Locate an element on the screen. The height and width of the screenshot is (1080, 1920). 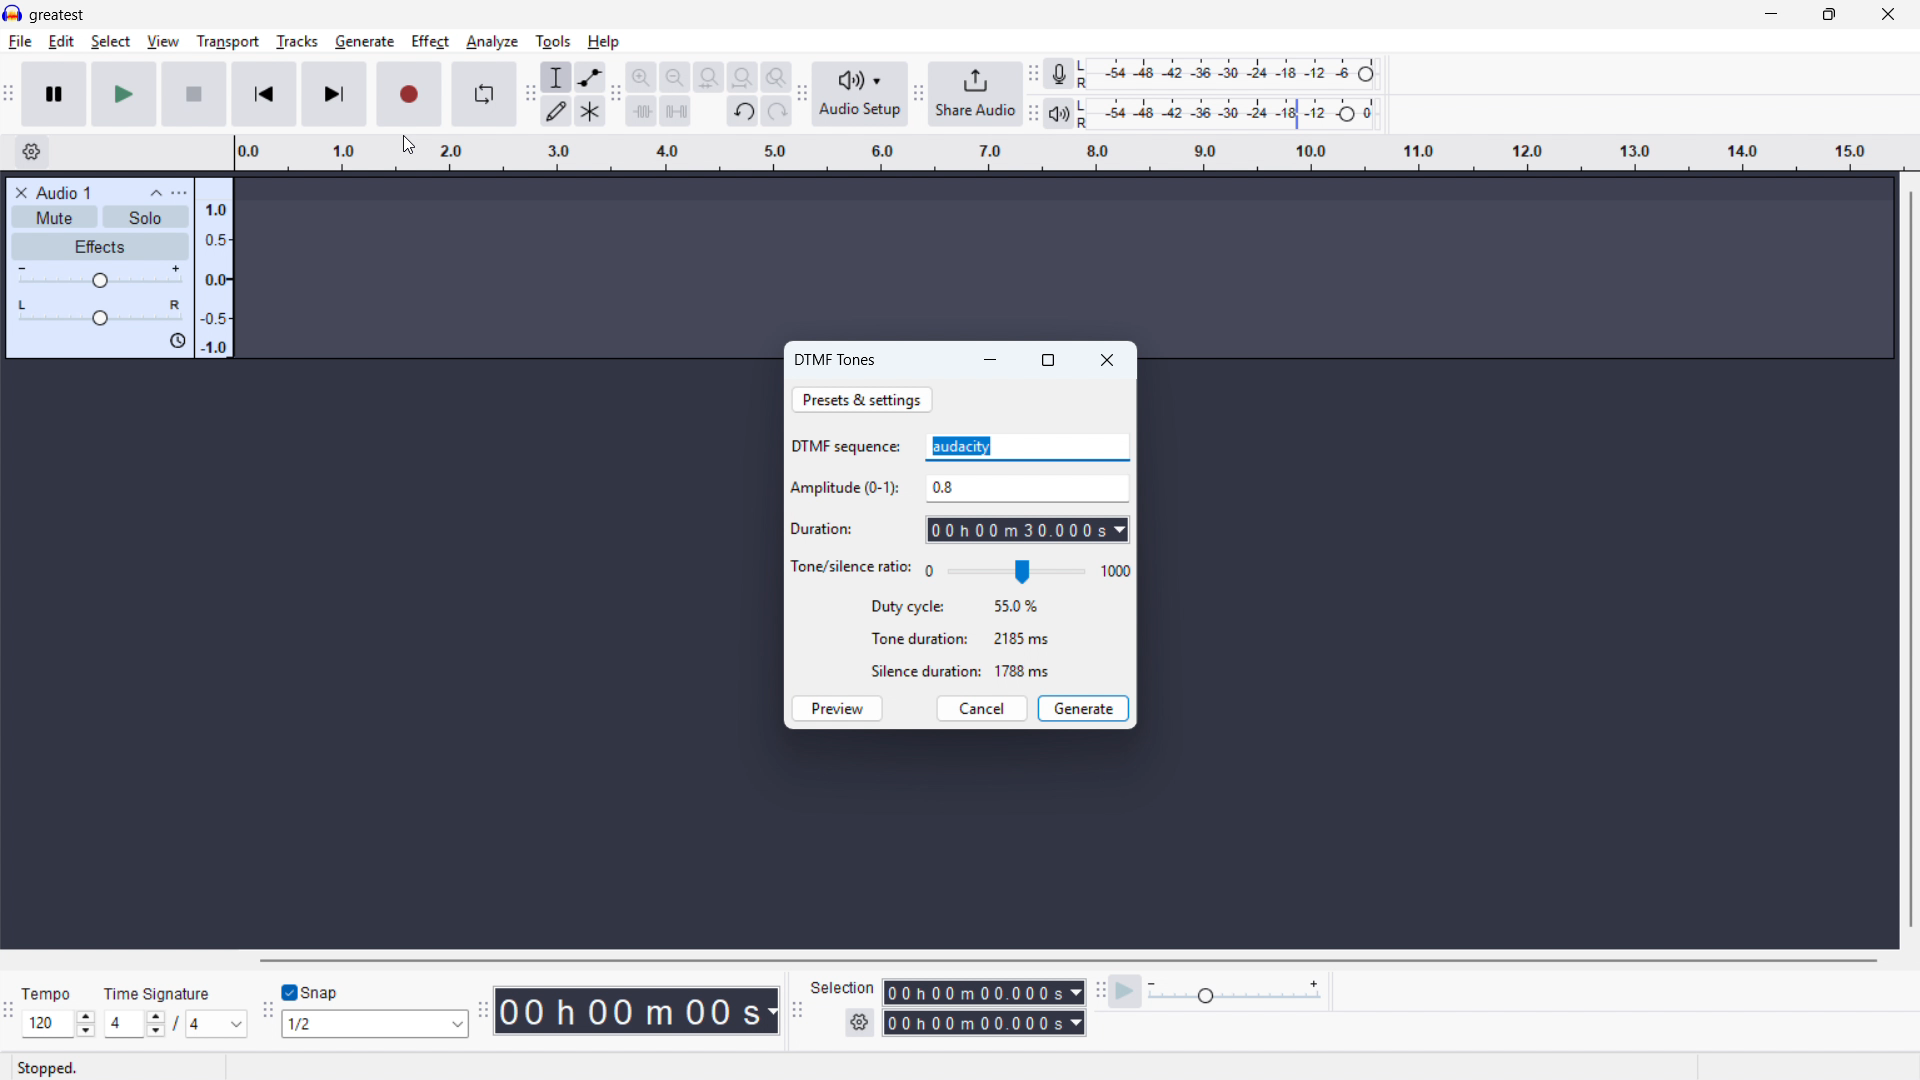
Time signature toolbar  is located at coordinates (8, 1014).